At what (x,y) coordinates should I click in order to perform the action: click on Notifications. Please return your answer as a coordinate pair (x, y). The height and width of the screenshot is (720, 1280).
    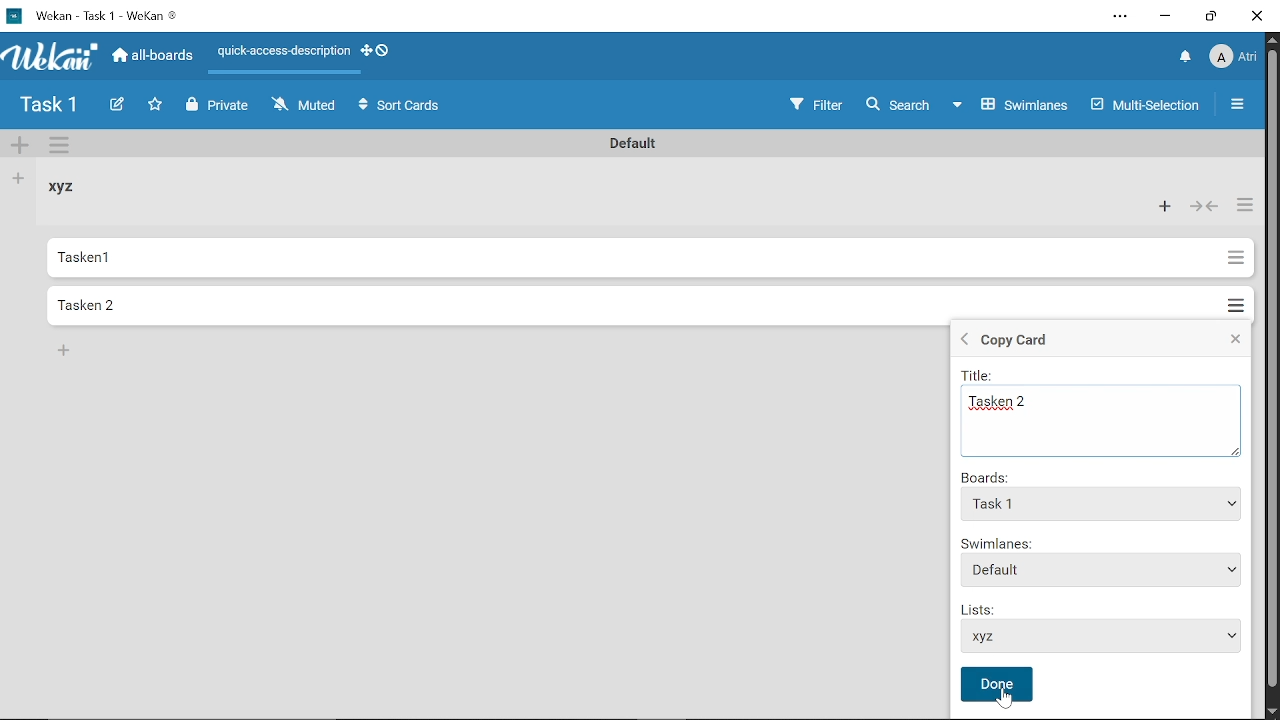
    Looking at the image, I should click on (1187, 57).